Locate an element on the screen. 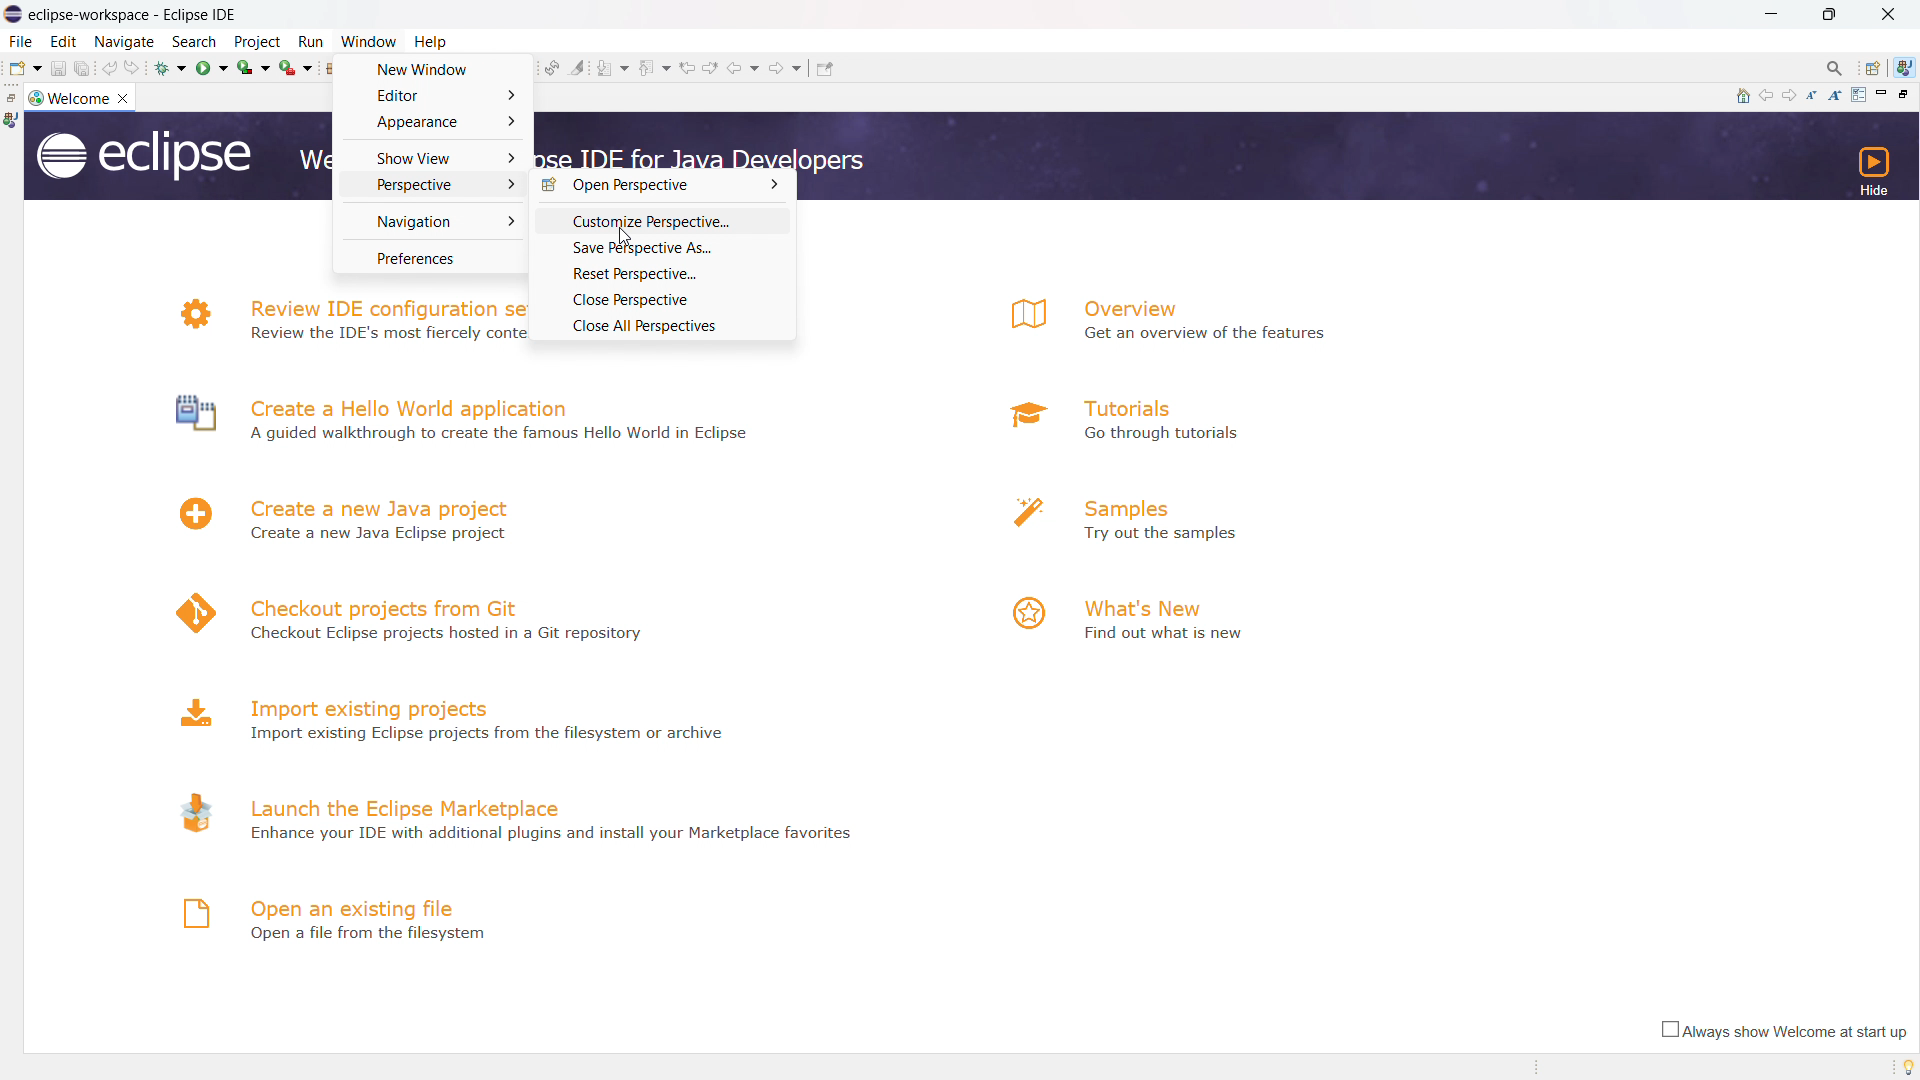 The width and height of the screenshot is (1920, 1080). N Review the IDE's most fiercely contested preferences is located at coordinates (384, 337).